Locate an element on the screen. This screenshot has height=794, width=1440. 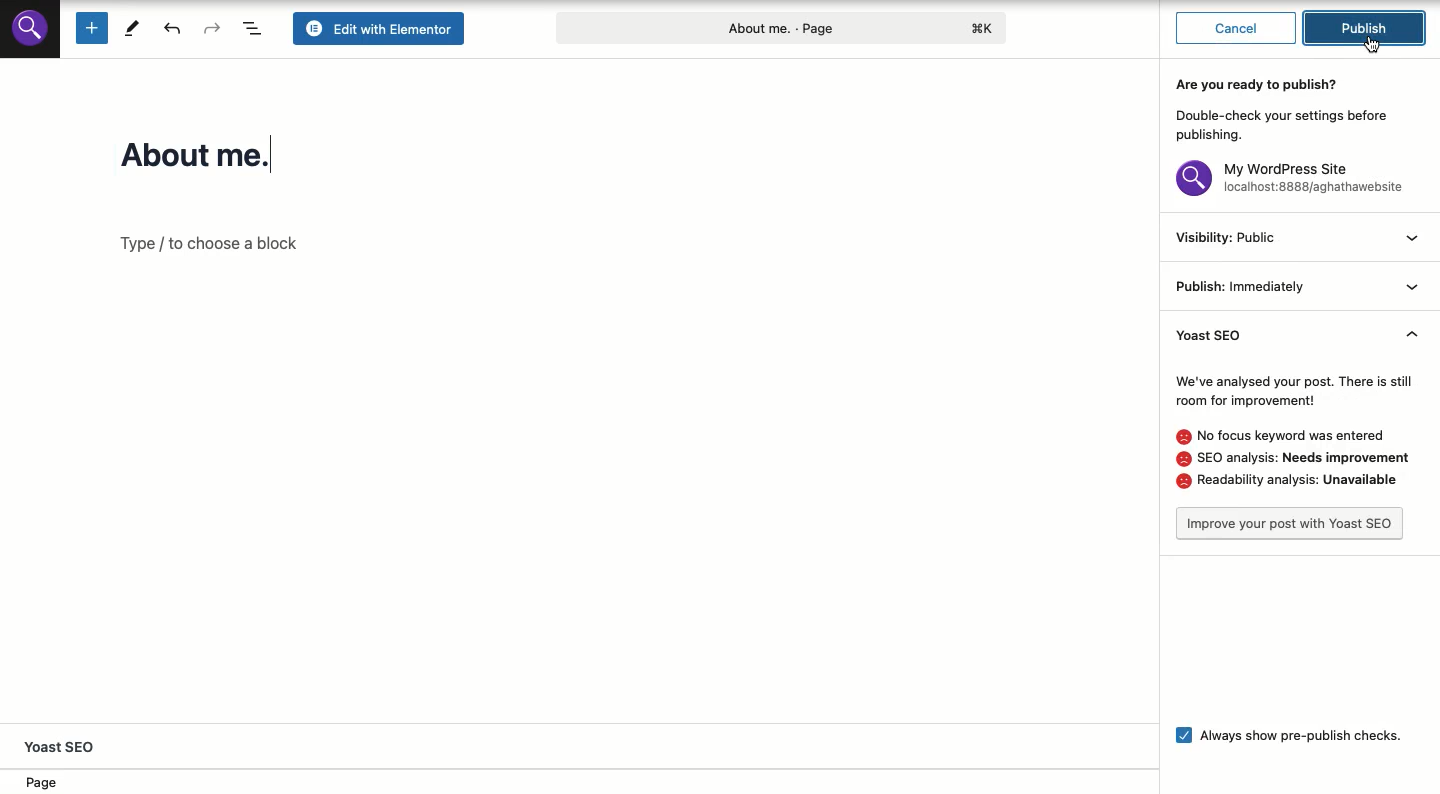
Type/ choose a block is located at coordinates (225, 244).